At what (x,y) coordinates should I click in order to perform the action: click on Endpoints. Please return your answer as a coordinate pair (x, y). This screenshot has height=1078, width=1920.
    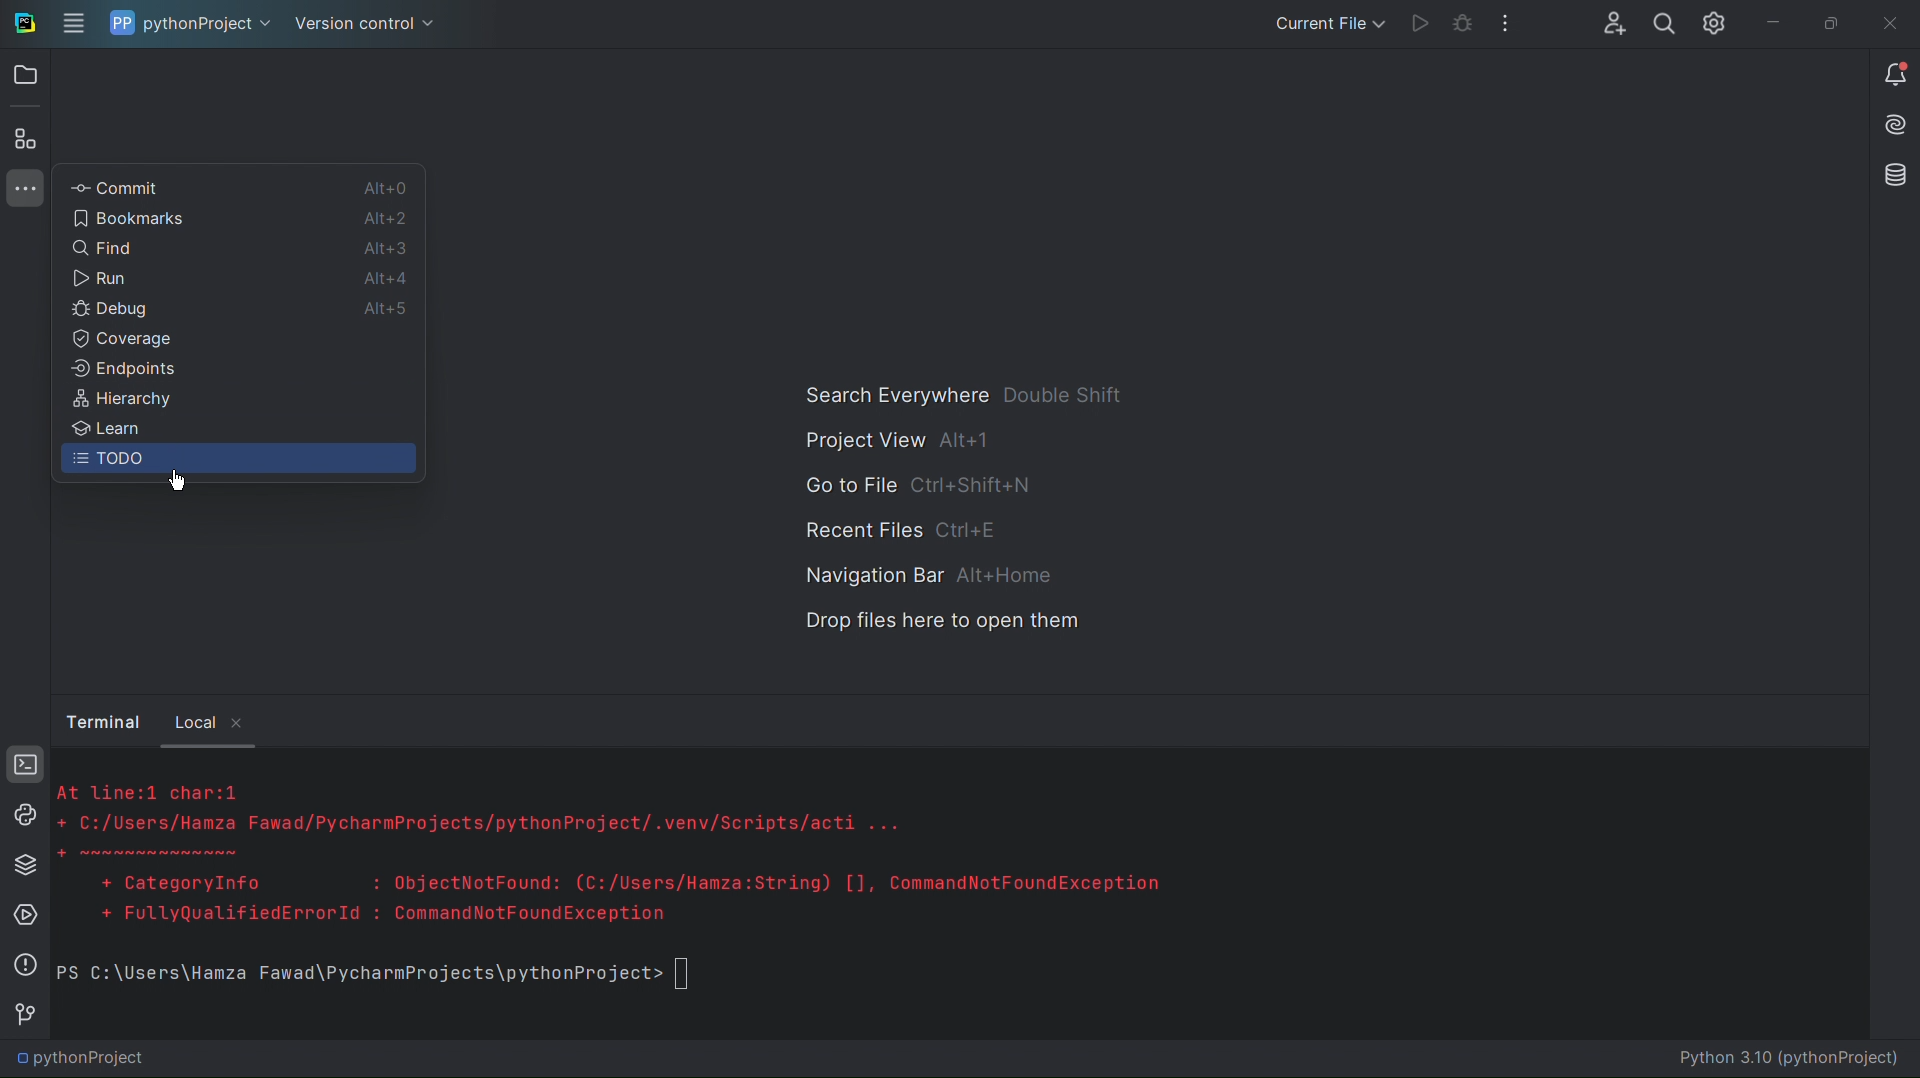
    Looking at the image, I should click on (238, 374).